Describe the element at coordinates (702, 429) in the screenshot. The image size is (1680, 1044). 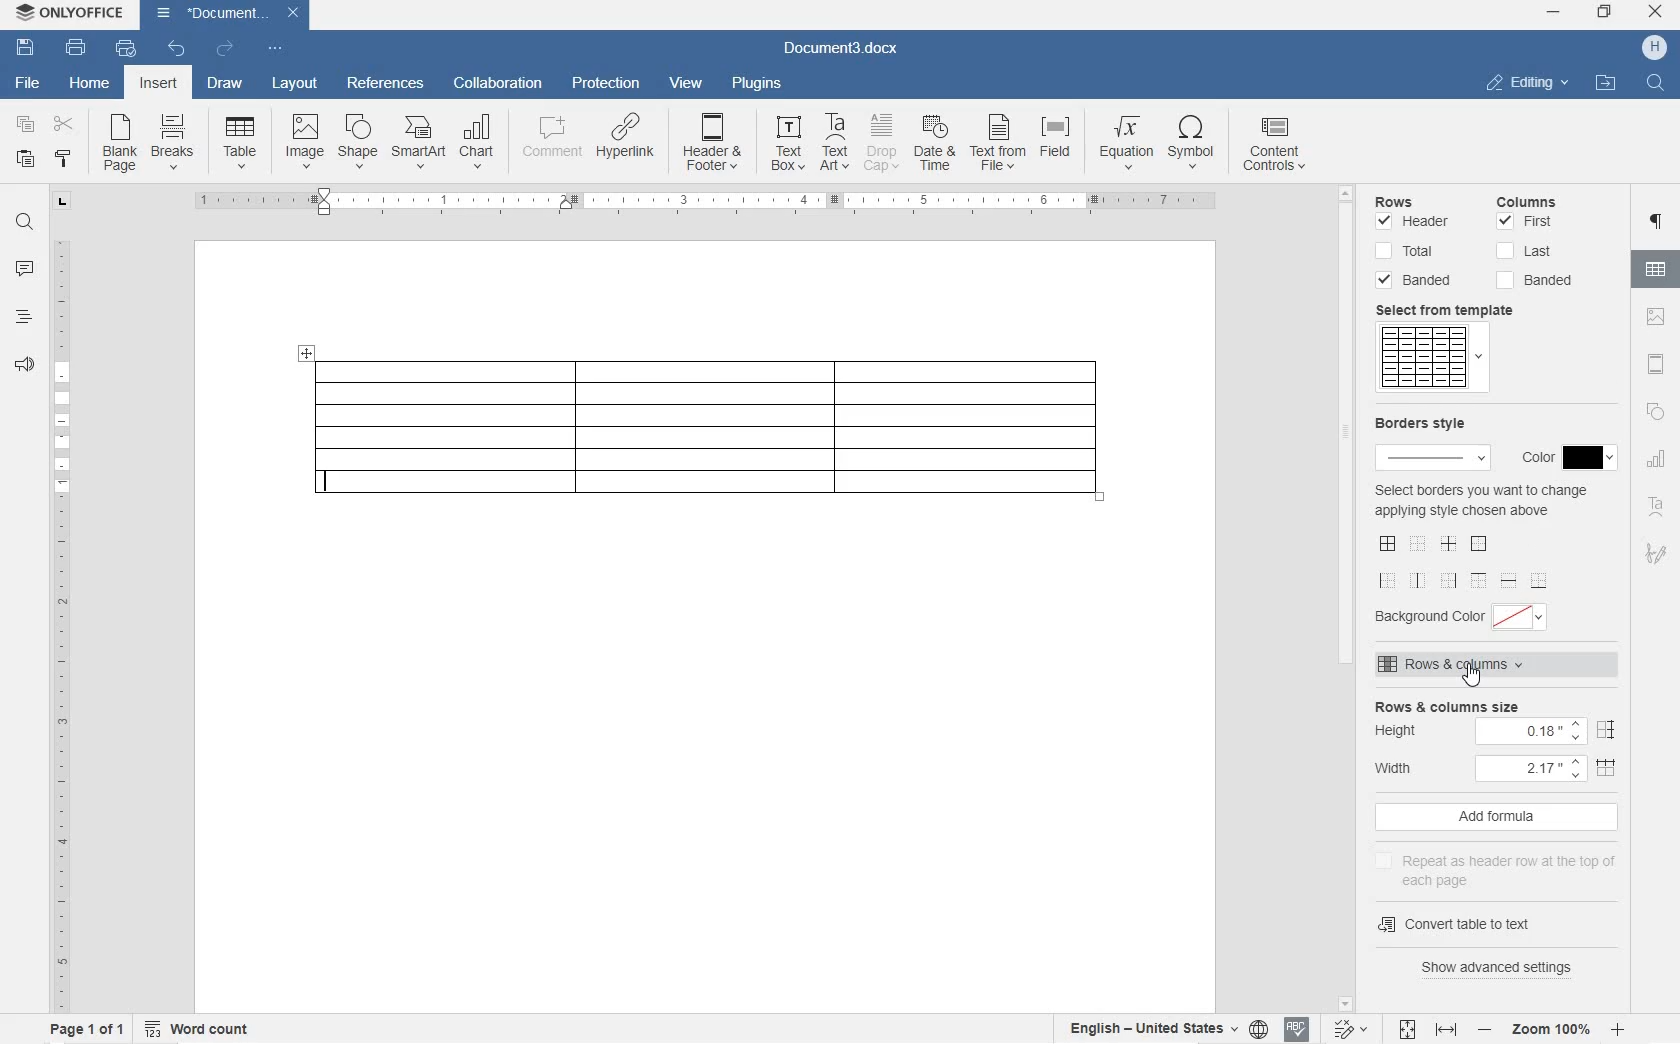
I see `TABLE` at that location.